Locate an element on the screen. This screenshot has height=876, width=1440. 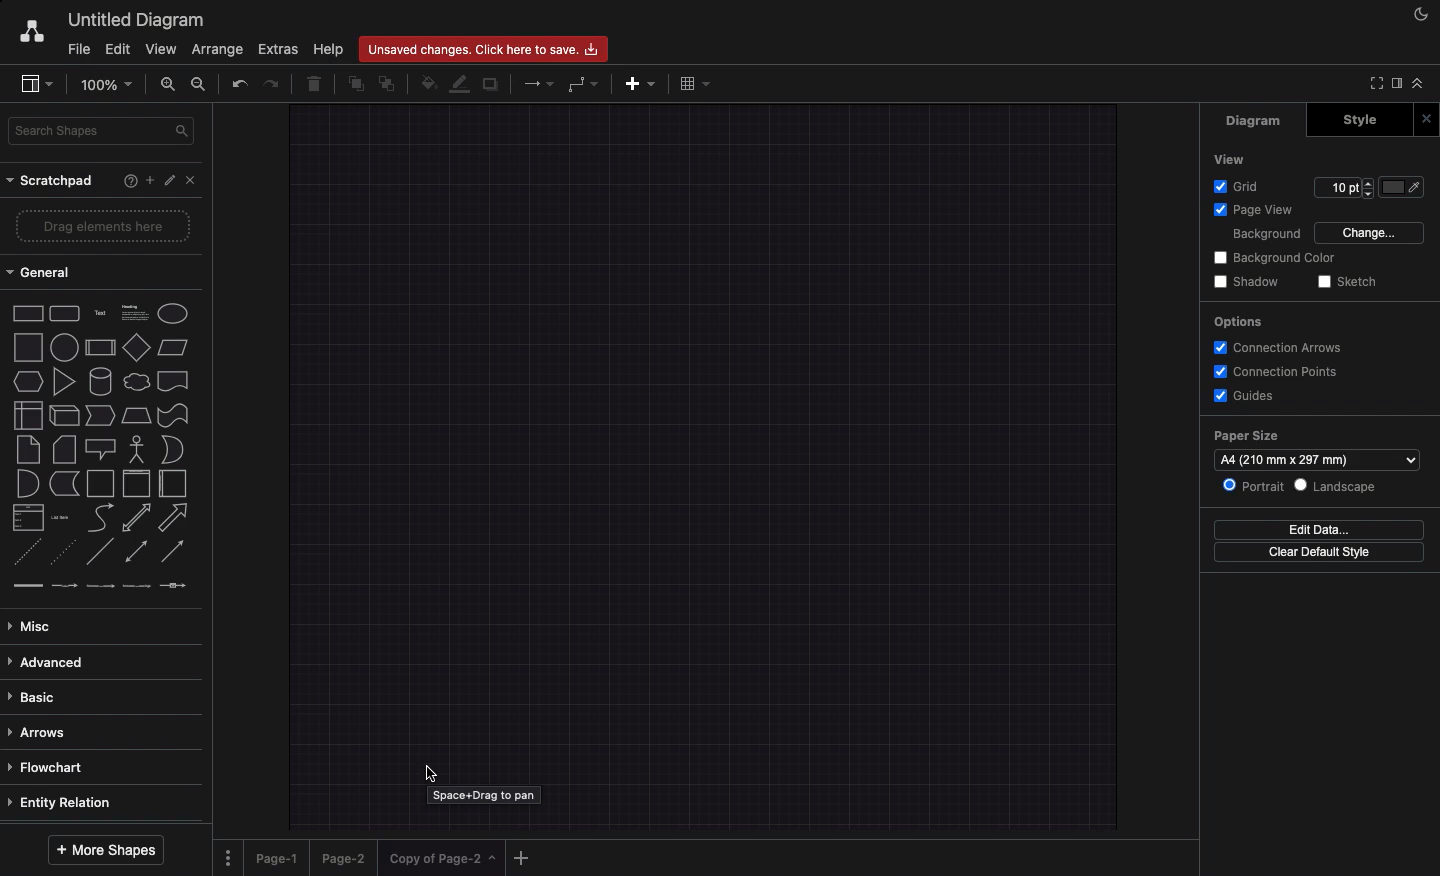
Basic is located at coordinates (44, 698).